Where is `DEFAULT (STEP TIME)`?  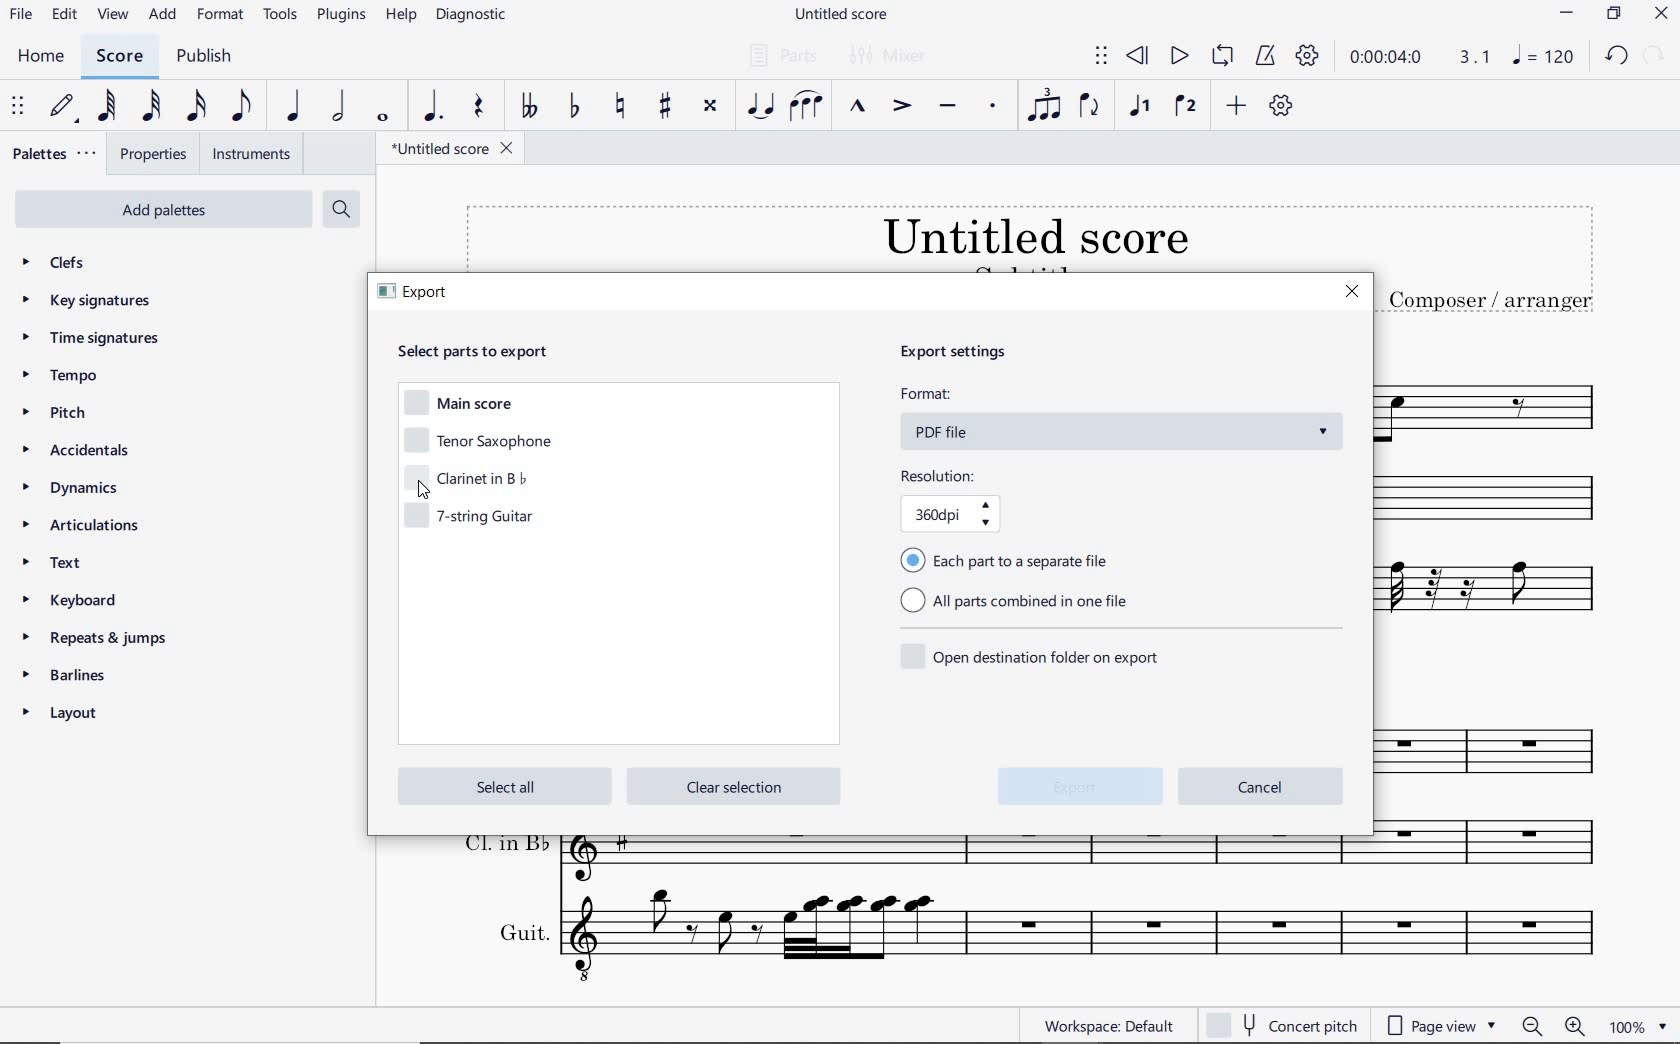 DEFAULT (STEP TIME) is located at coordinates (61, 107).